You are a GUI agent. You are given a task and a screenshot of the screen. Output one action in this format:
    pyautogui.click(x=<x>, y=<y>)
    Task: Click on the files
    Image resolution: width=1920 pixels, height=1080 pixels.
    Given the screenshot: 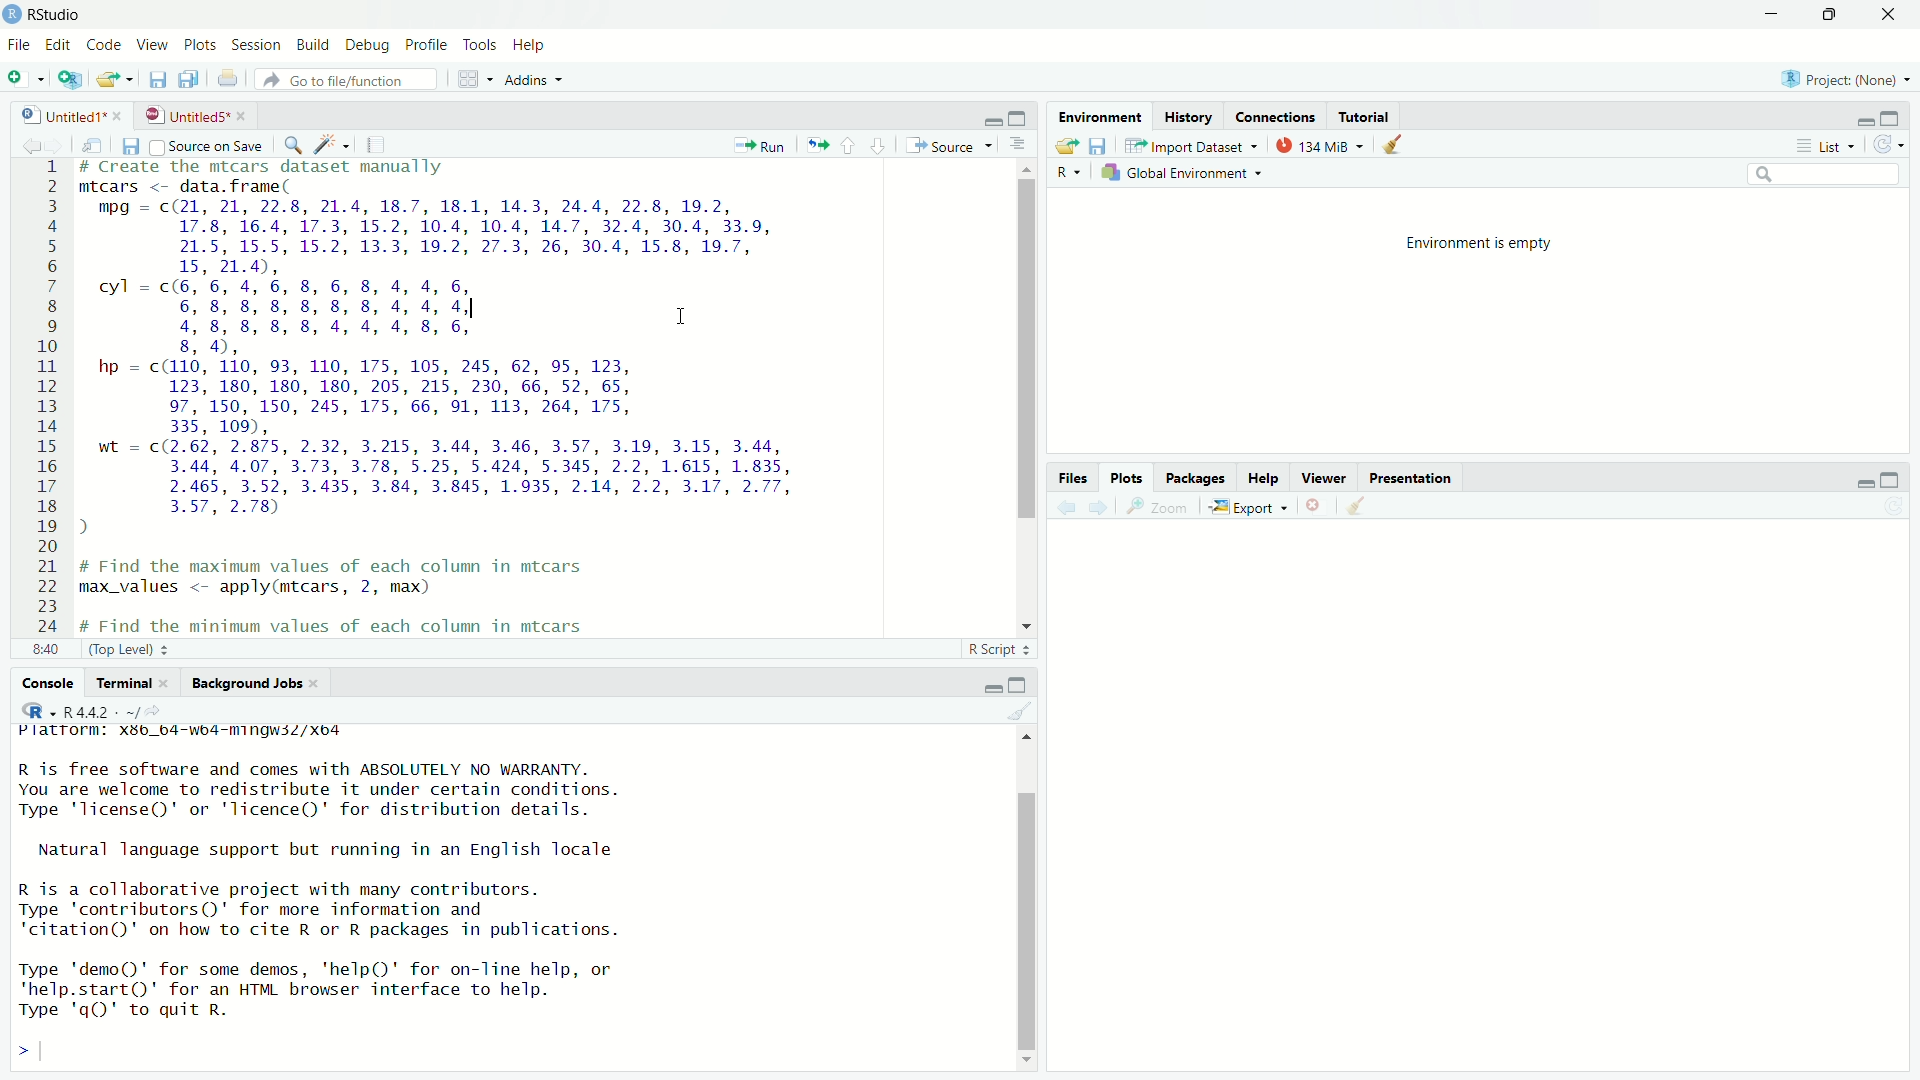 What is the action you would take?
    pyautogui.click(x=136, y=148)
    